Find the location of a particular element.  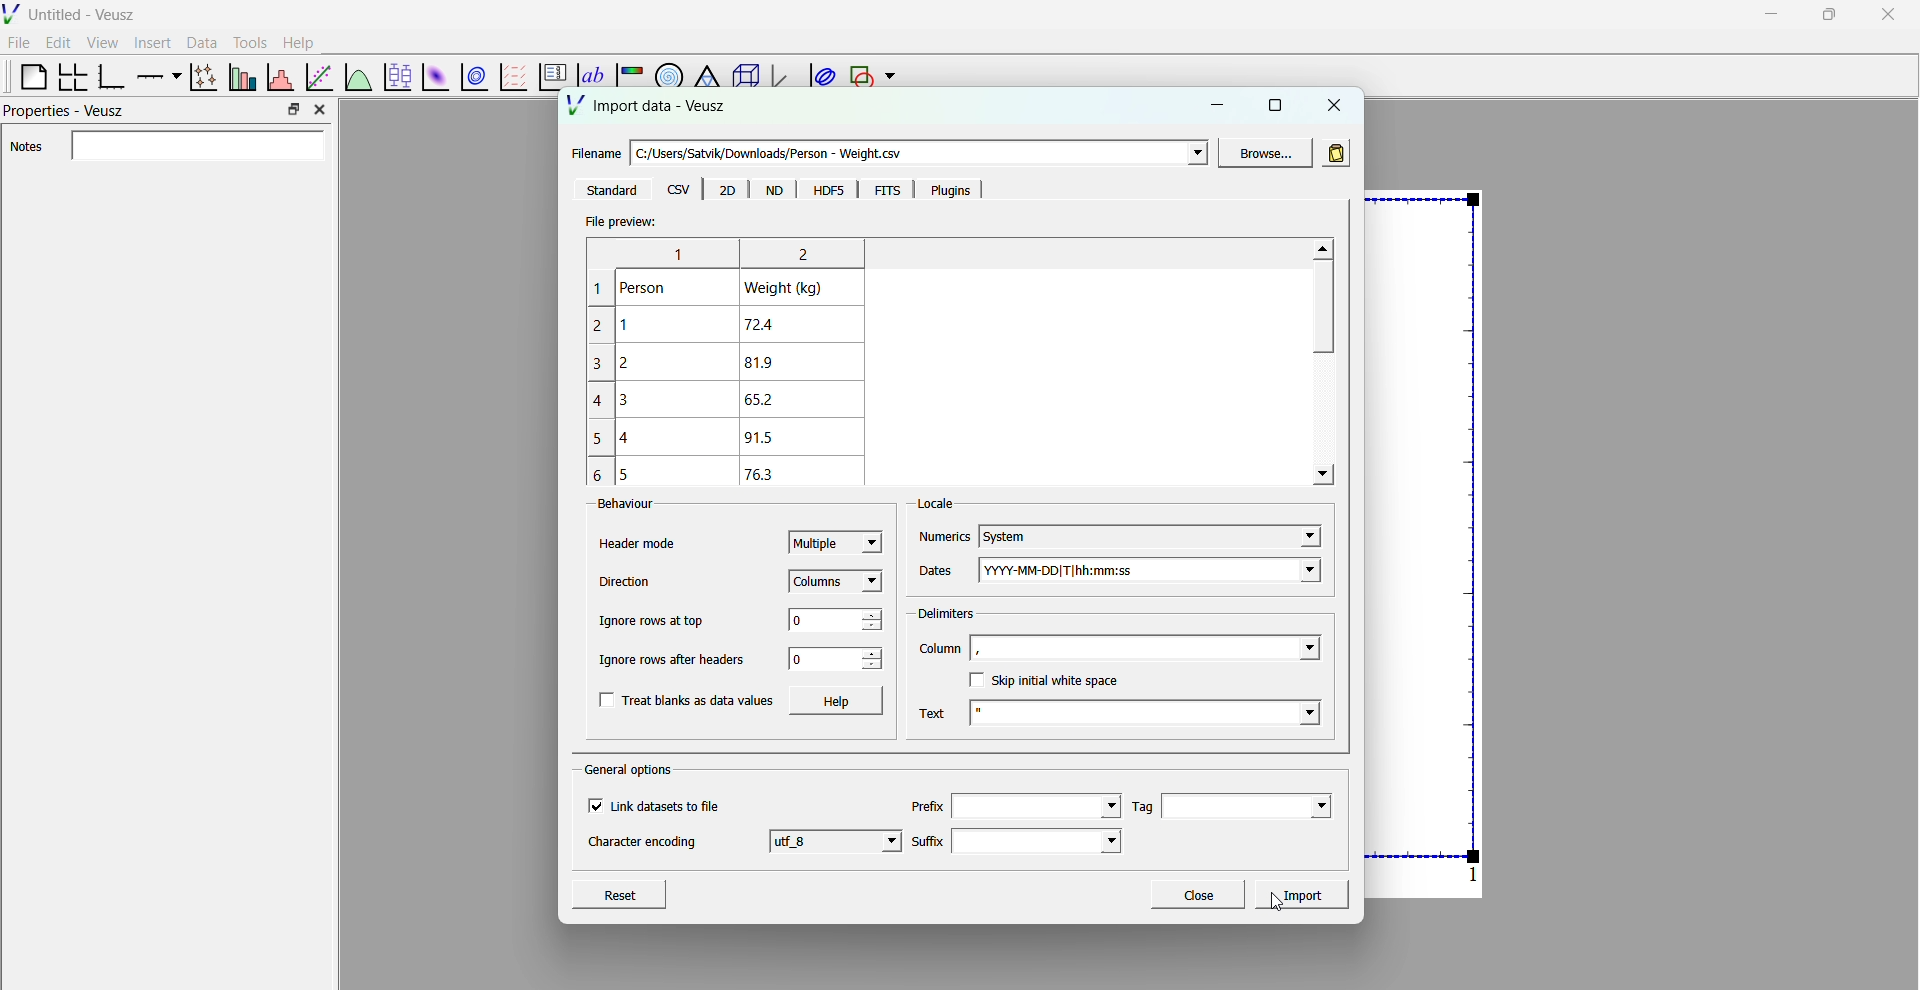

HOFS is located at coordinates (827, 190).